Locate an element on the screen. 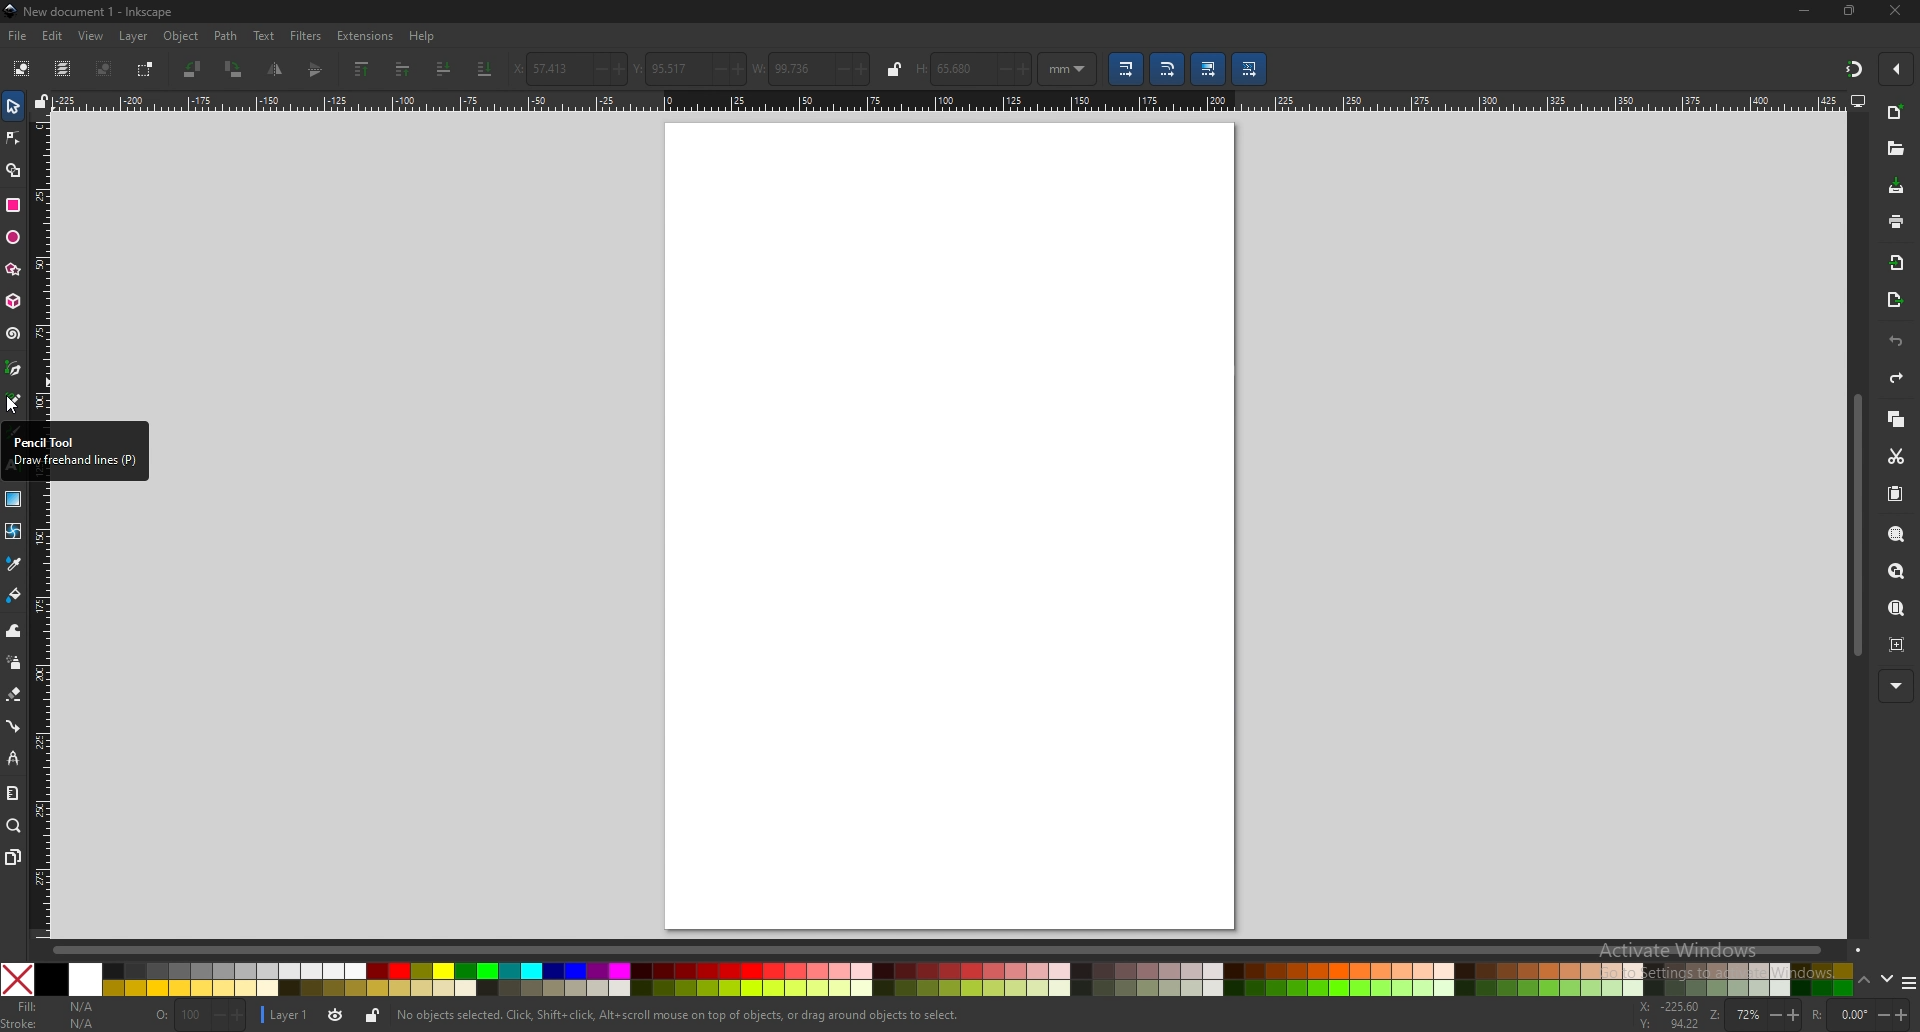 The image size is (1920, 1032). 3d box is located at coordinates (13, 302).